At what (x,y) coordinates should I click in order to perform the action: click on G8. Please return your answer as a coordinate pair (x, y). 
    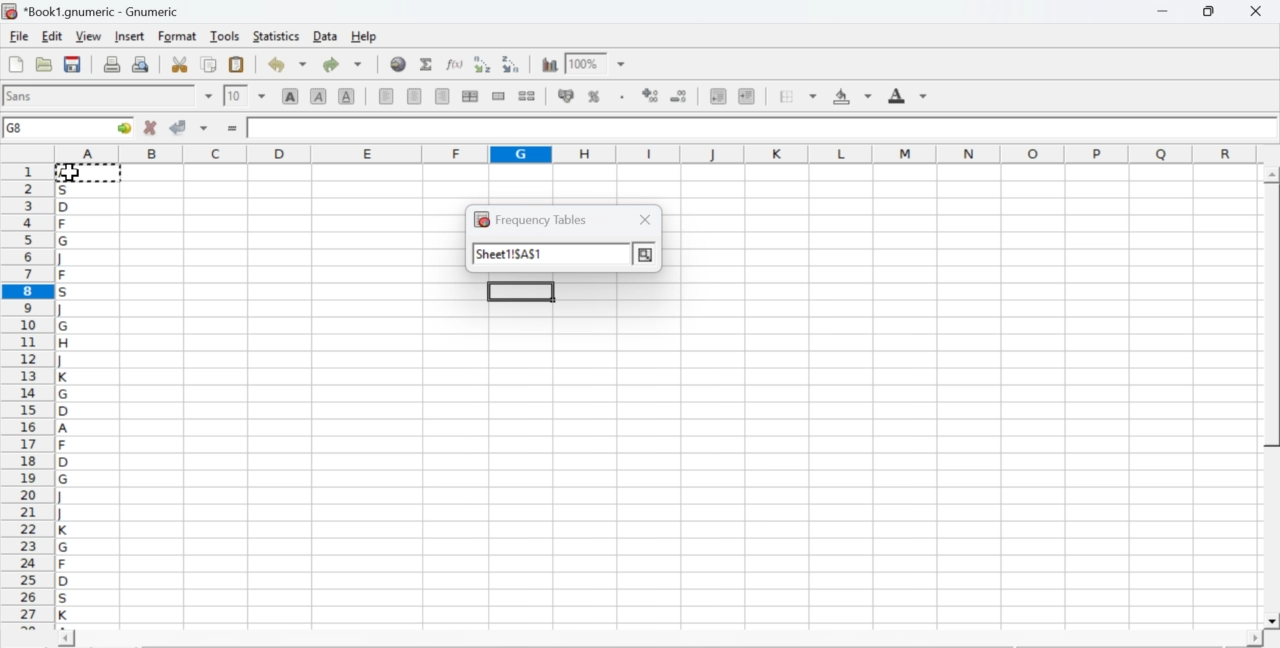
    Looking at the image, I should click on (17, 128).